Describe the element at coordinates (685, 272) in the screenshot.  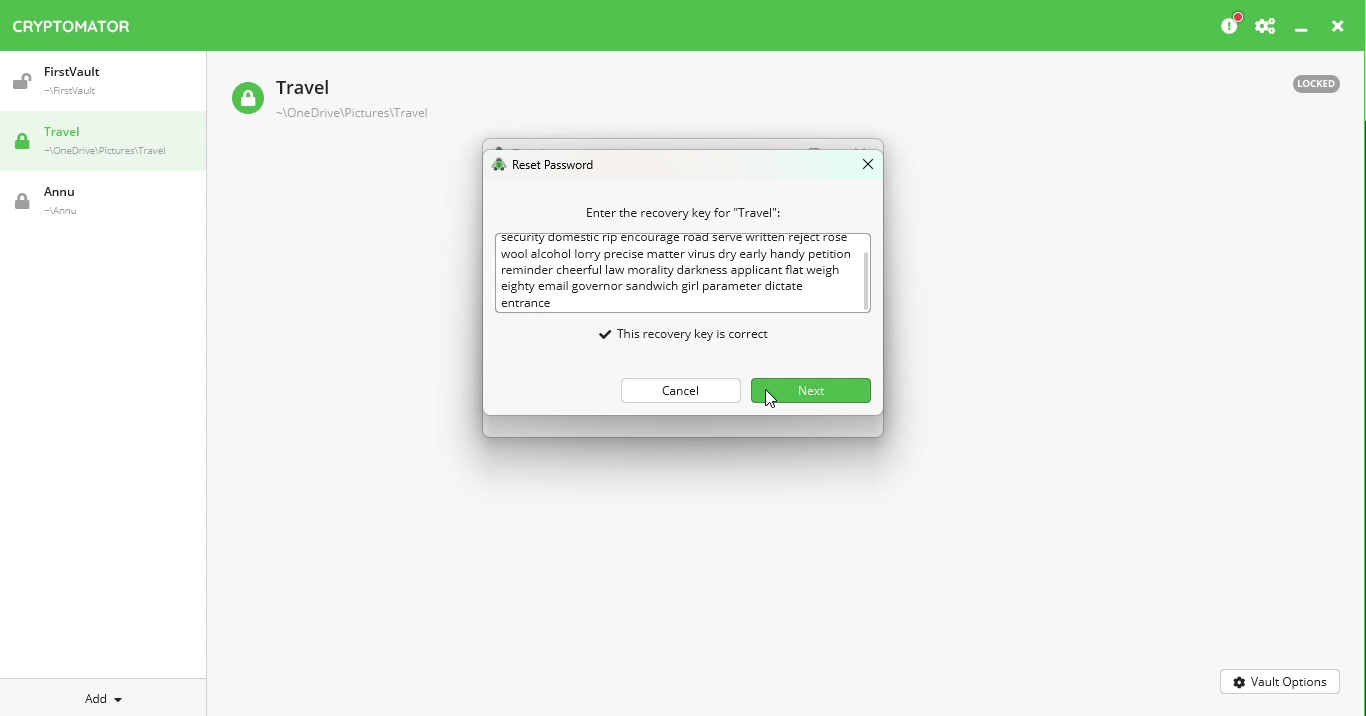
I see `Recovery key box` at that location.